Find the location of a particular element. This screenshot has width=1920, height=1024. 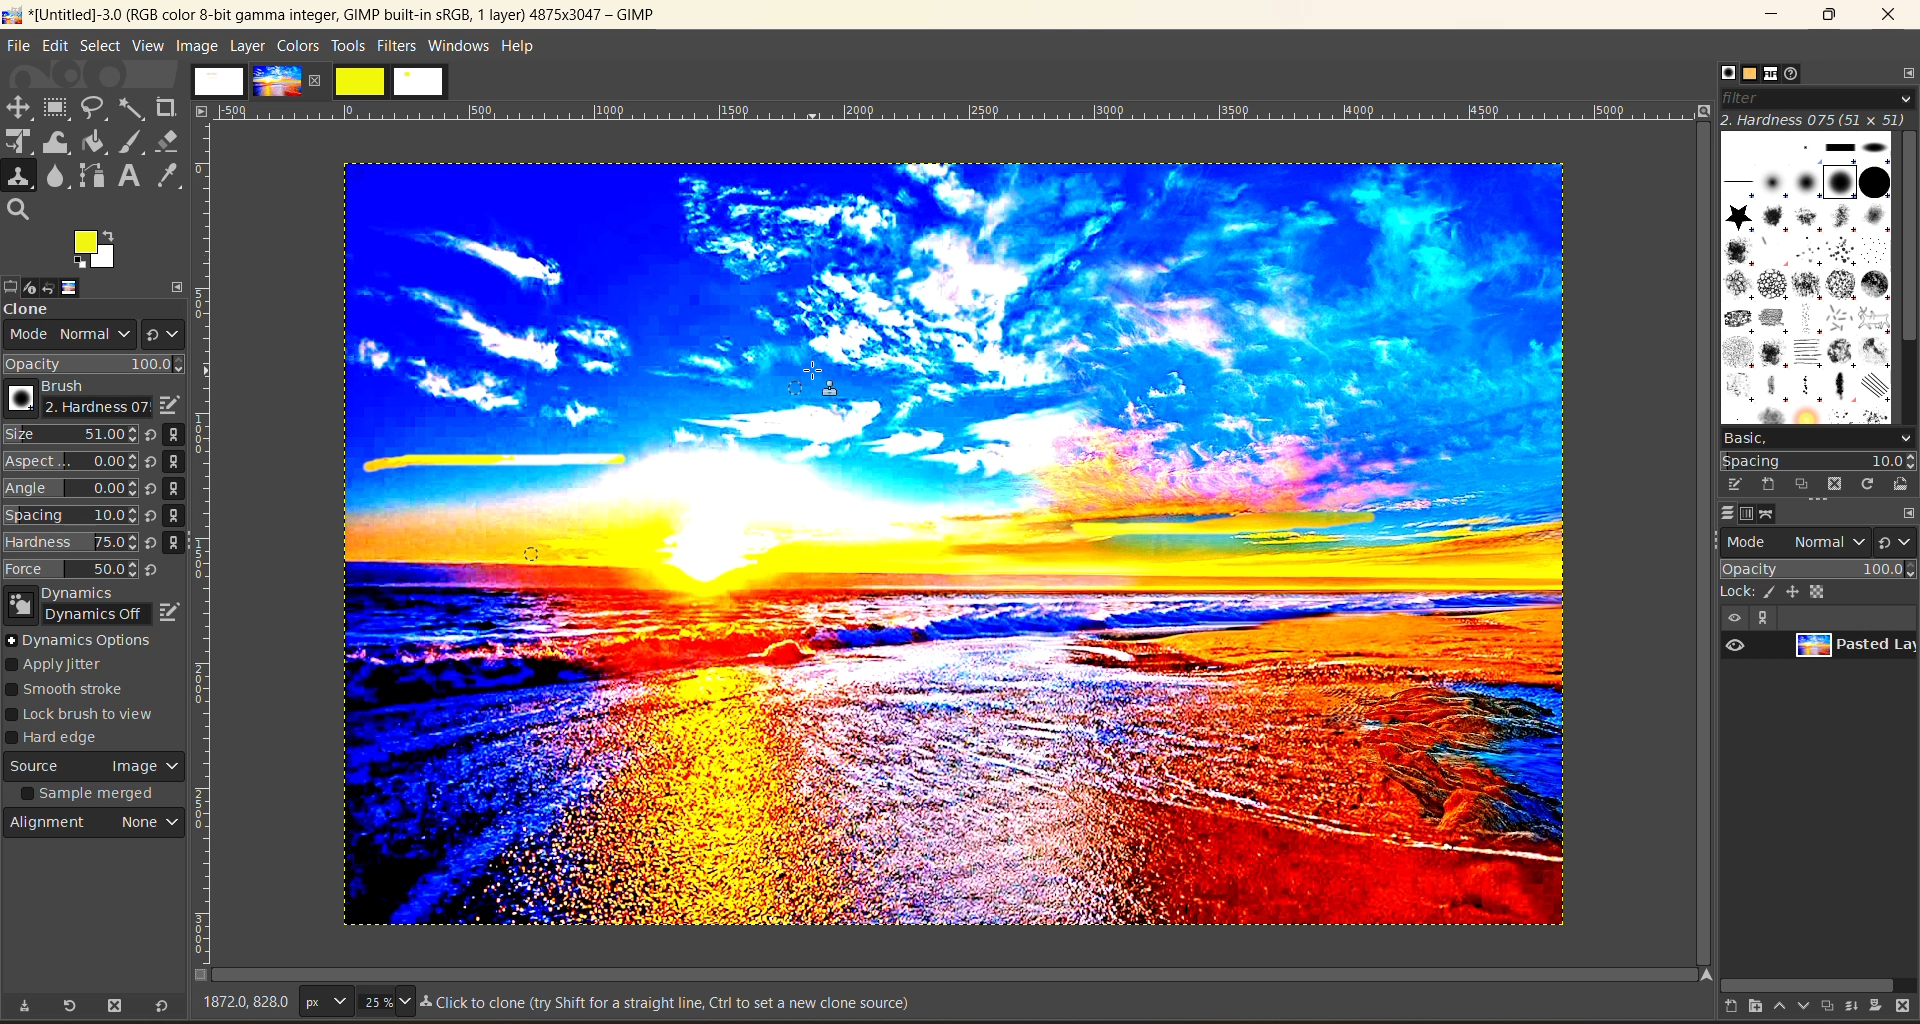

view is located at coordinates (148, 46).